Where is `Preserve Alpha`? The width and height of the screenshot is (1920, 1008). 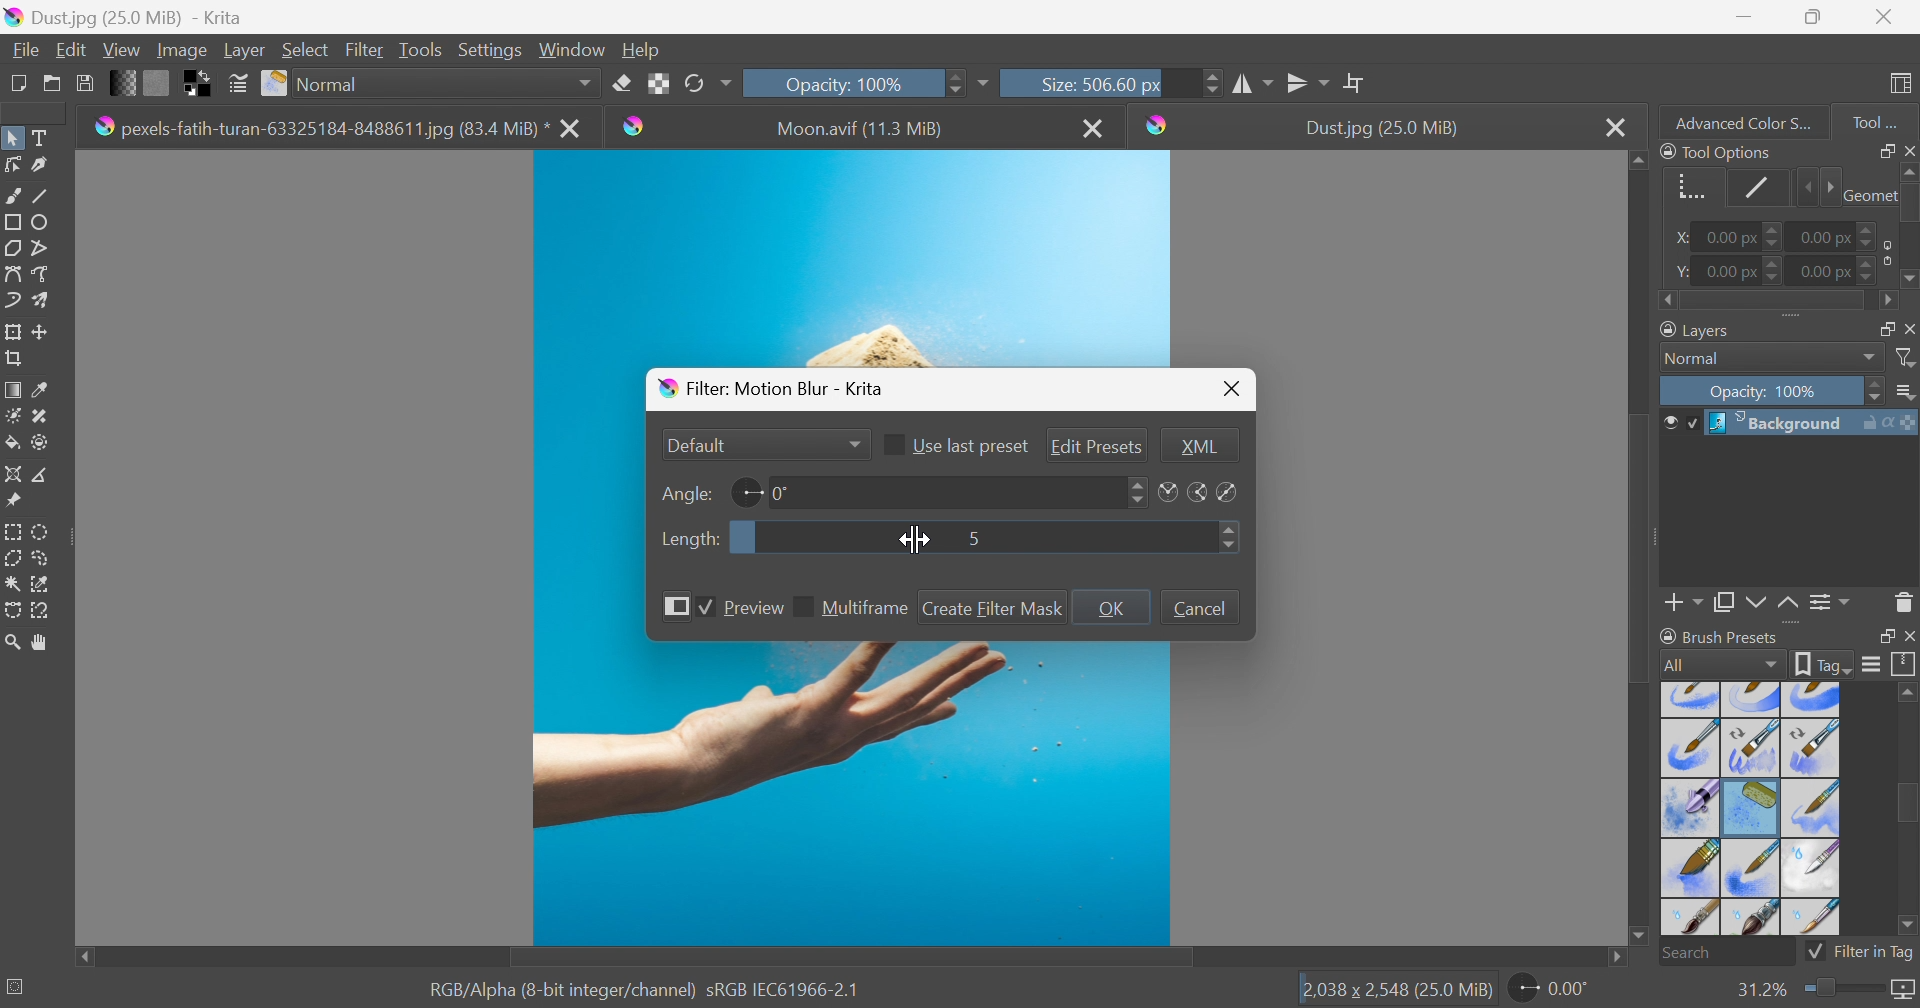
Preserve Alpha is located at coordinates (659, 83).